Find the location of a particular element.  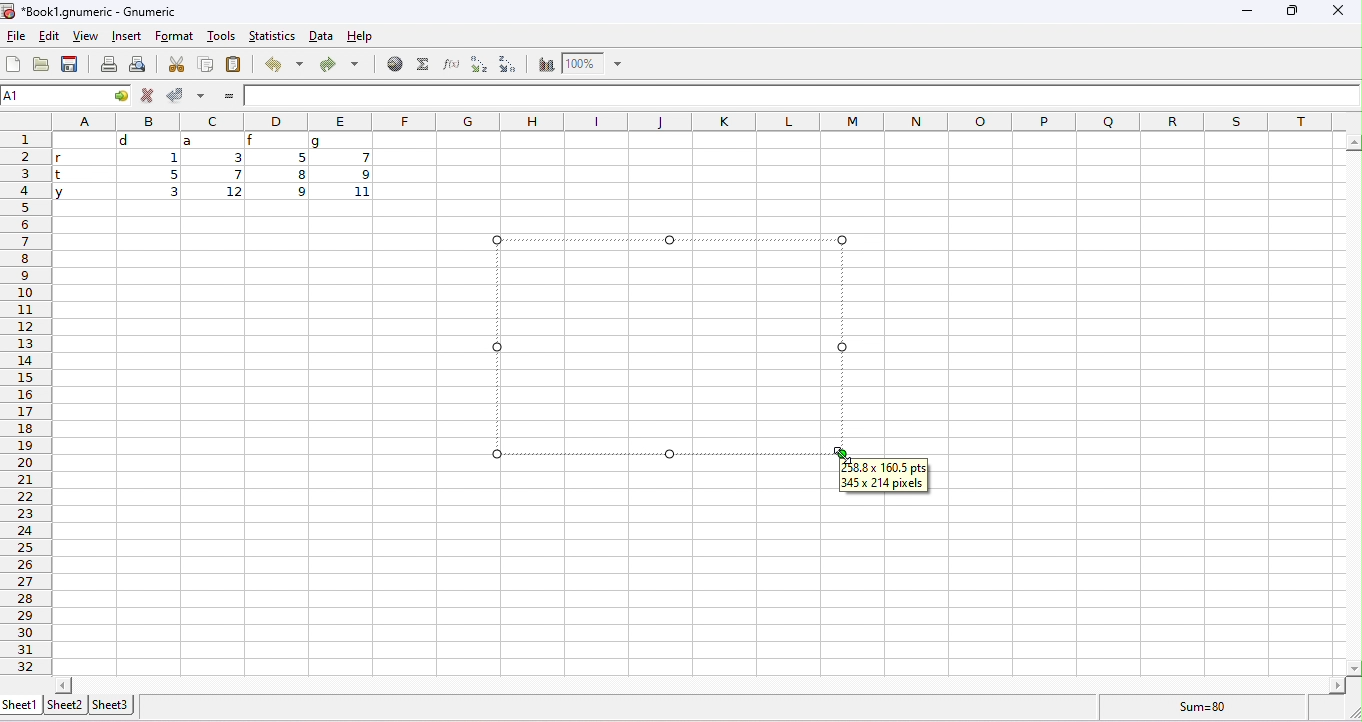

format is located at coordinates (175, 36).